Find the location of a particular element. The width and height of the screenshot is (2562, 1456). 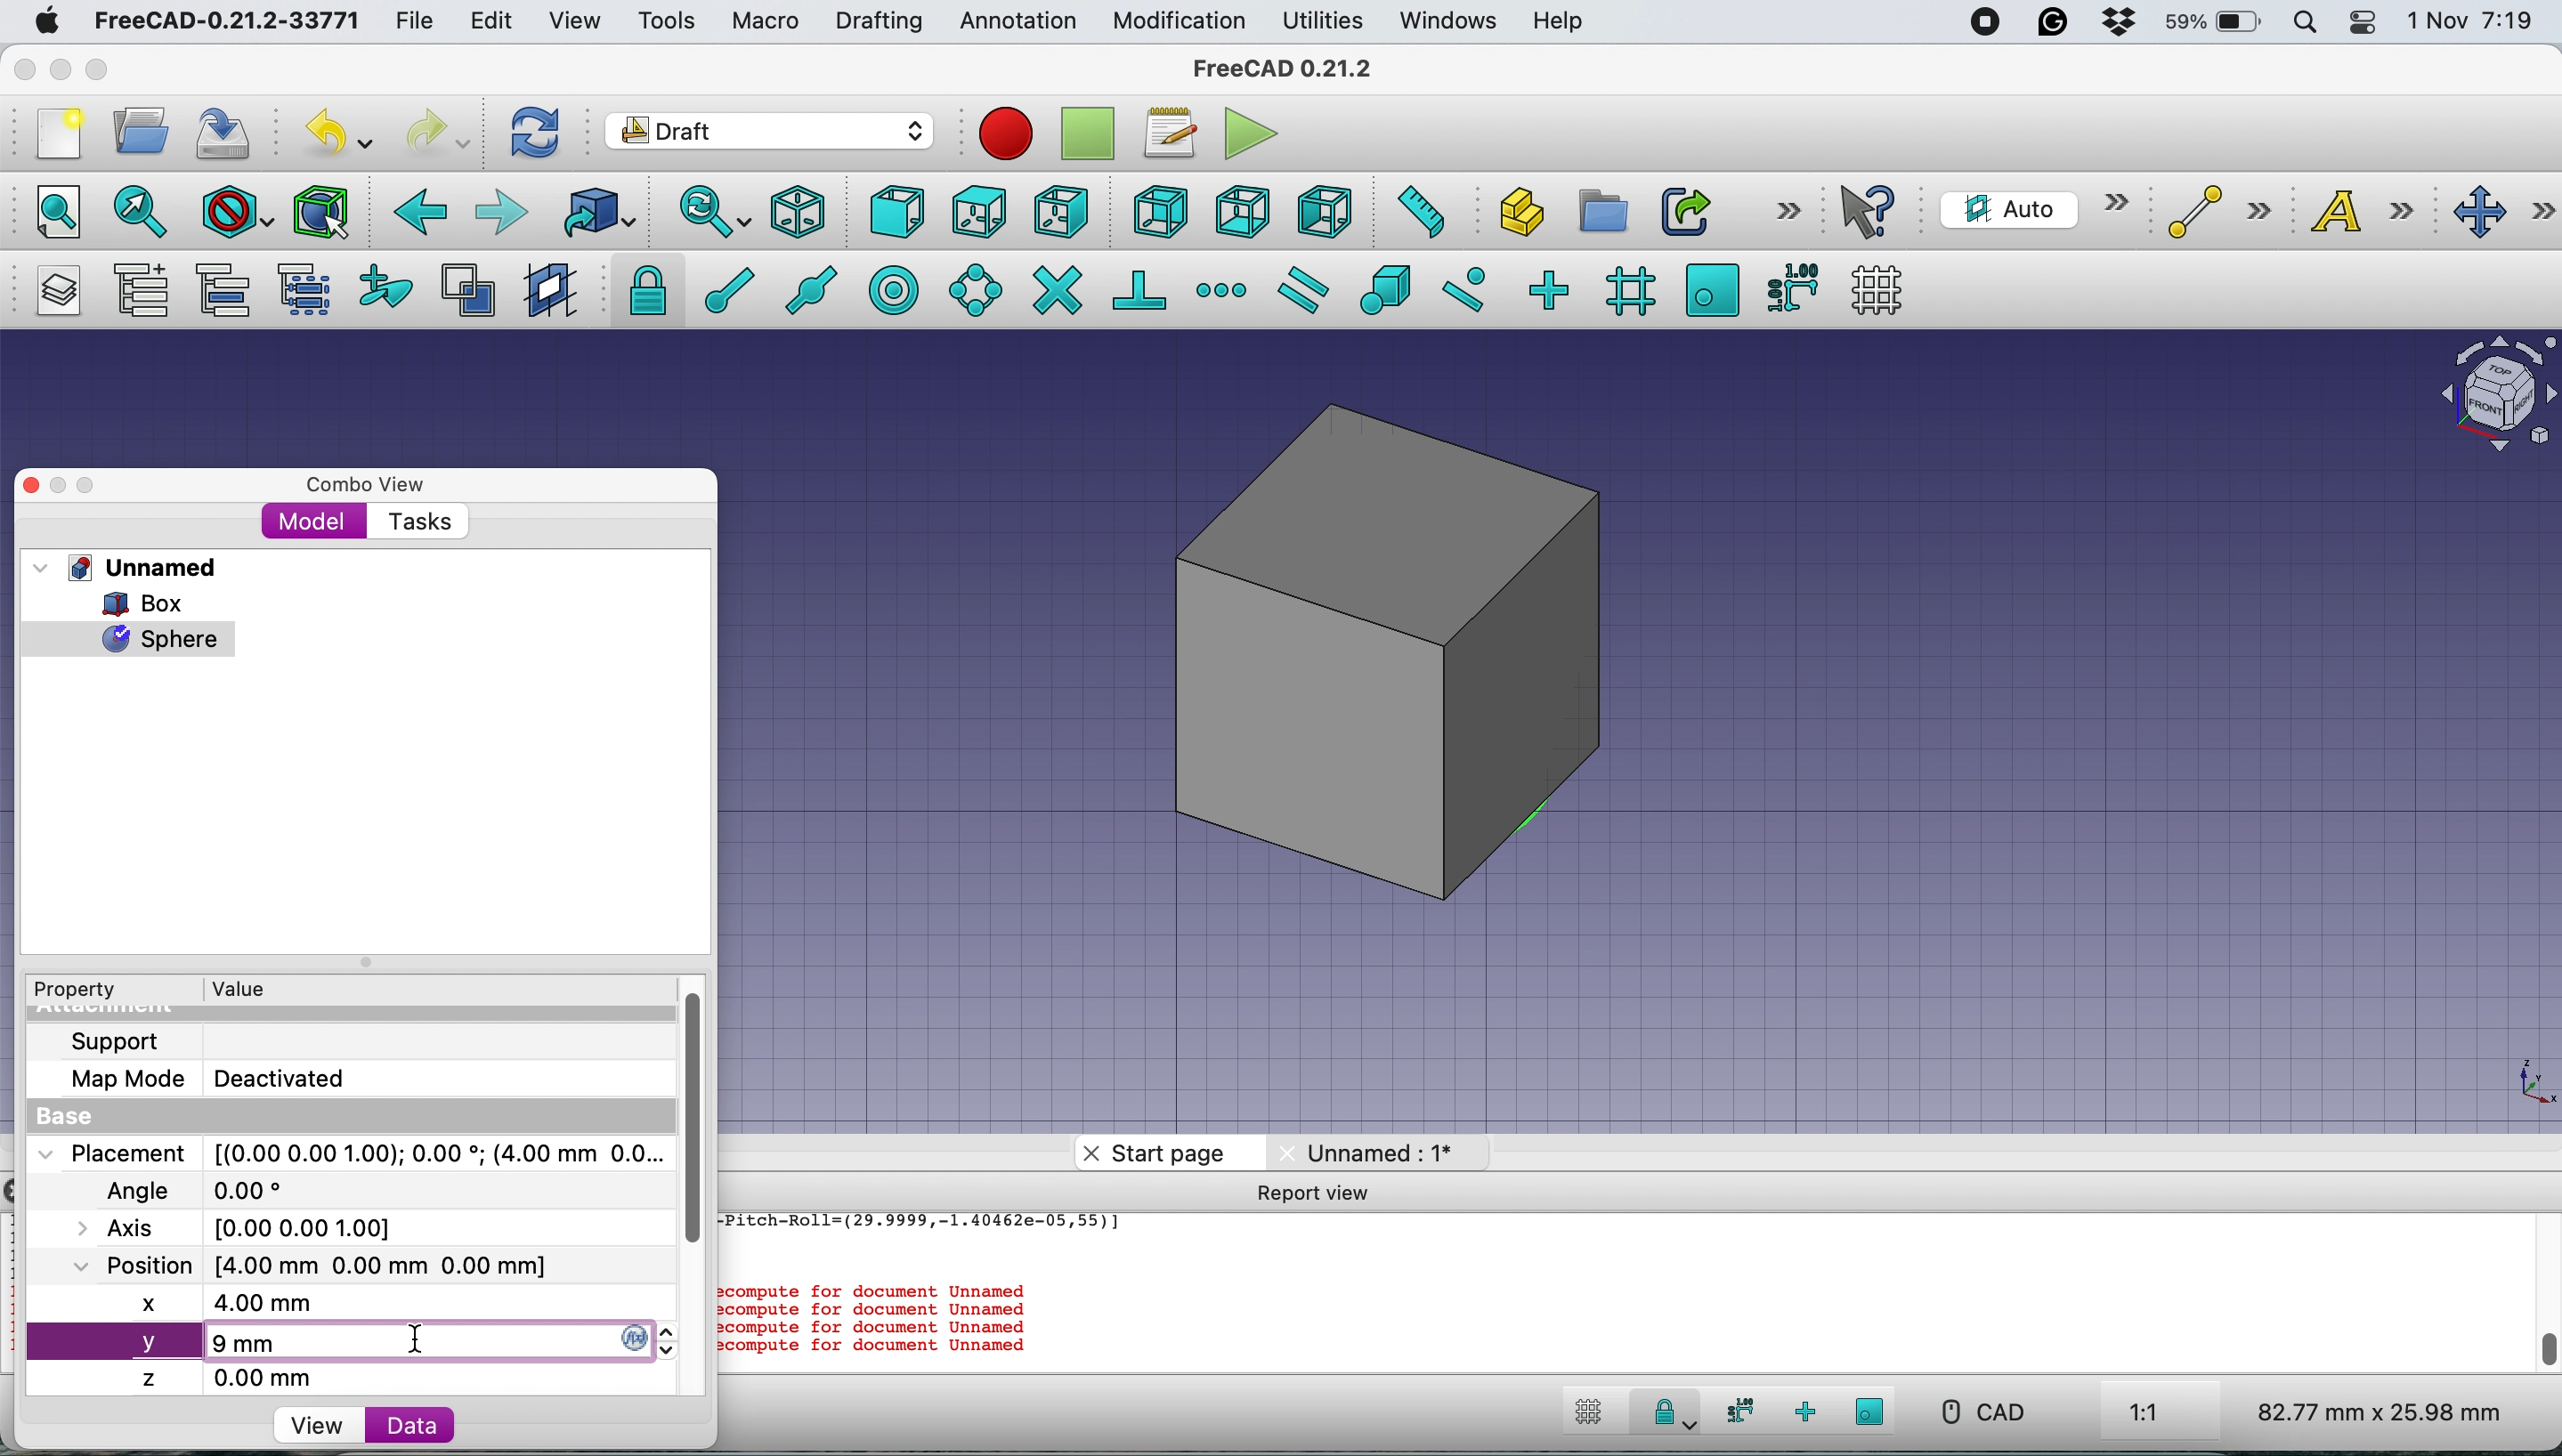

what's this is located at coordinates (1871, 211).